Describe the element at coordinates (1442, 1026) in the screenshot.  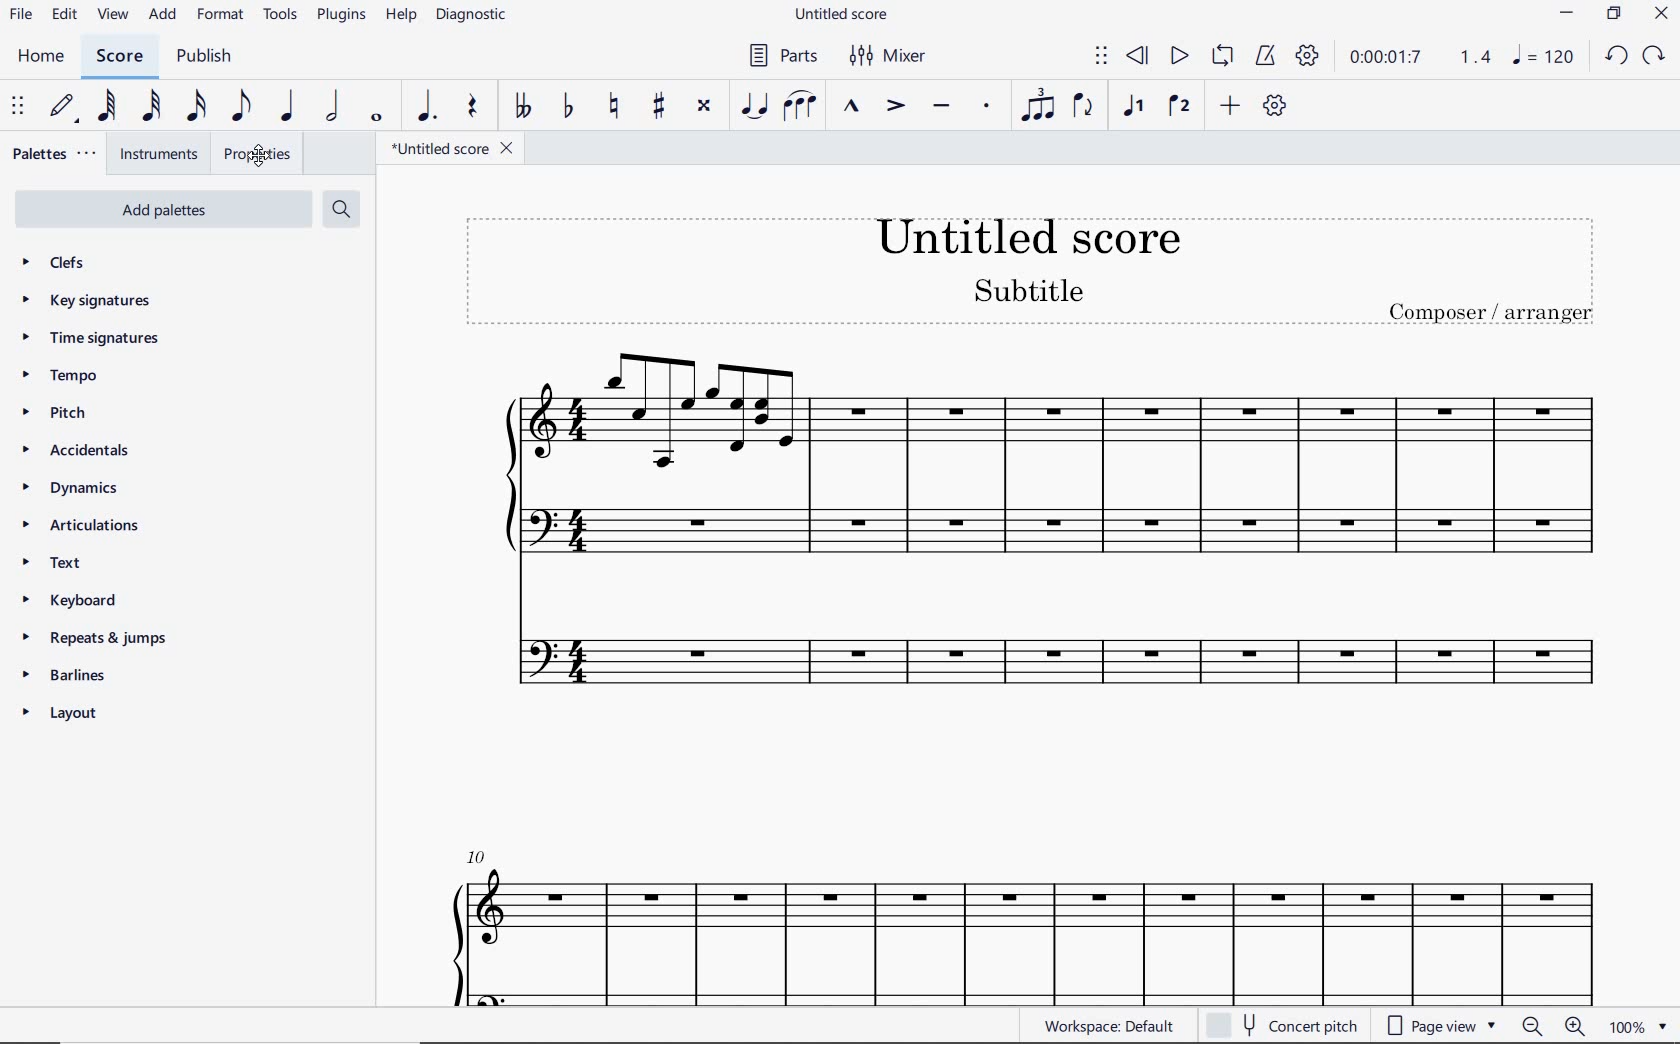
I see `PAGE VIEW` at that location.